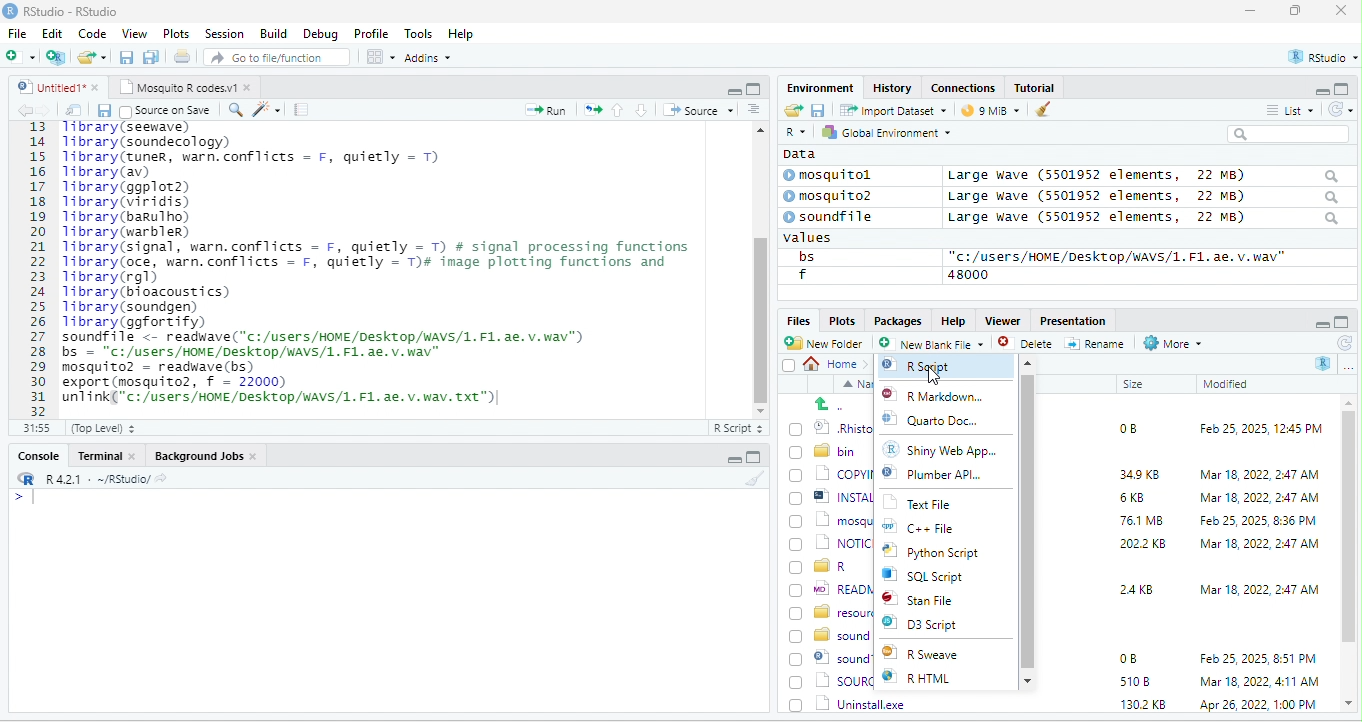 The width and height of the screenshot is (1362, 722). What do you see at coordinates (825, 450) in the screenshot?
I see `Ld bin` at bounding box center [825, 450].